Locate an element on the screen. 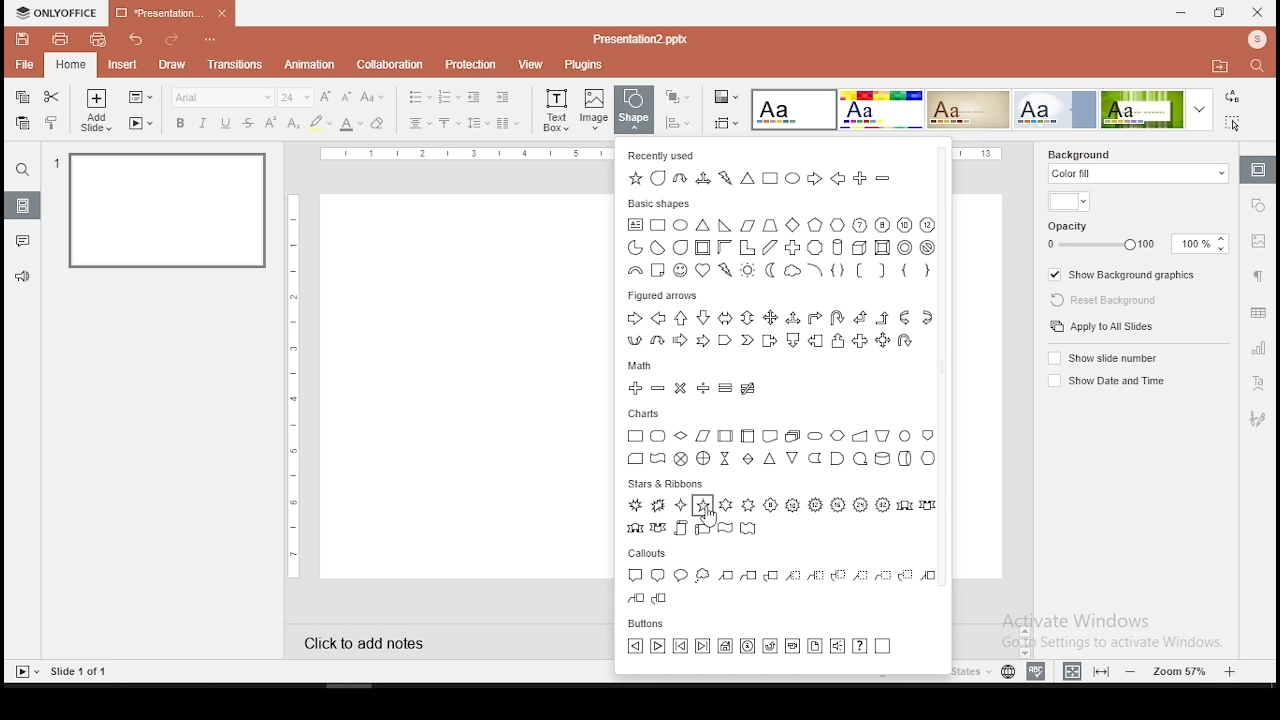 The width and height of the screenshot is (1280, 720). decrease size is located at coordinates (347, 97).